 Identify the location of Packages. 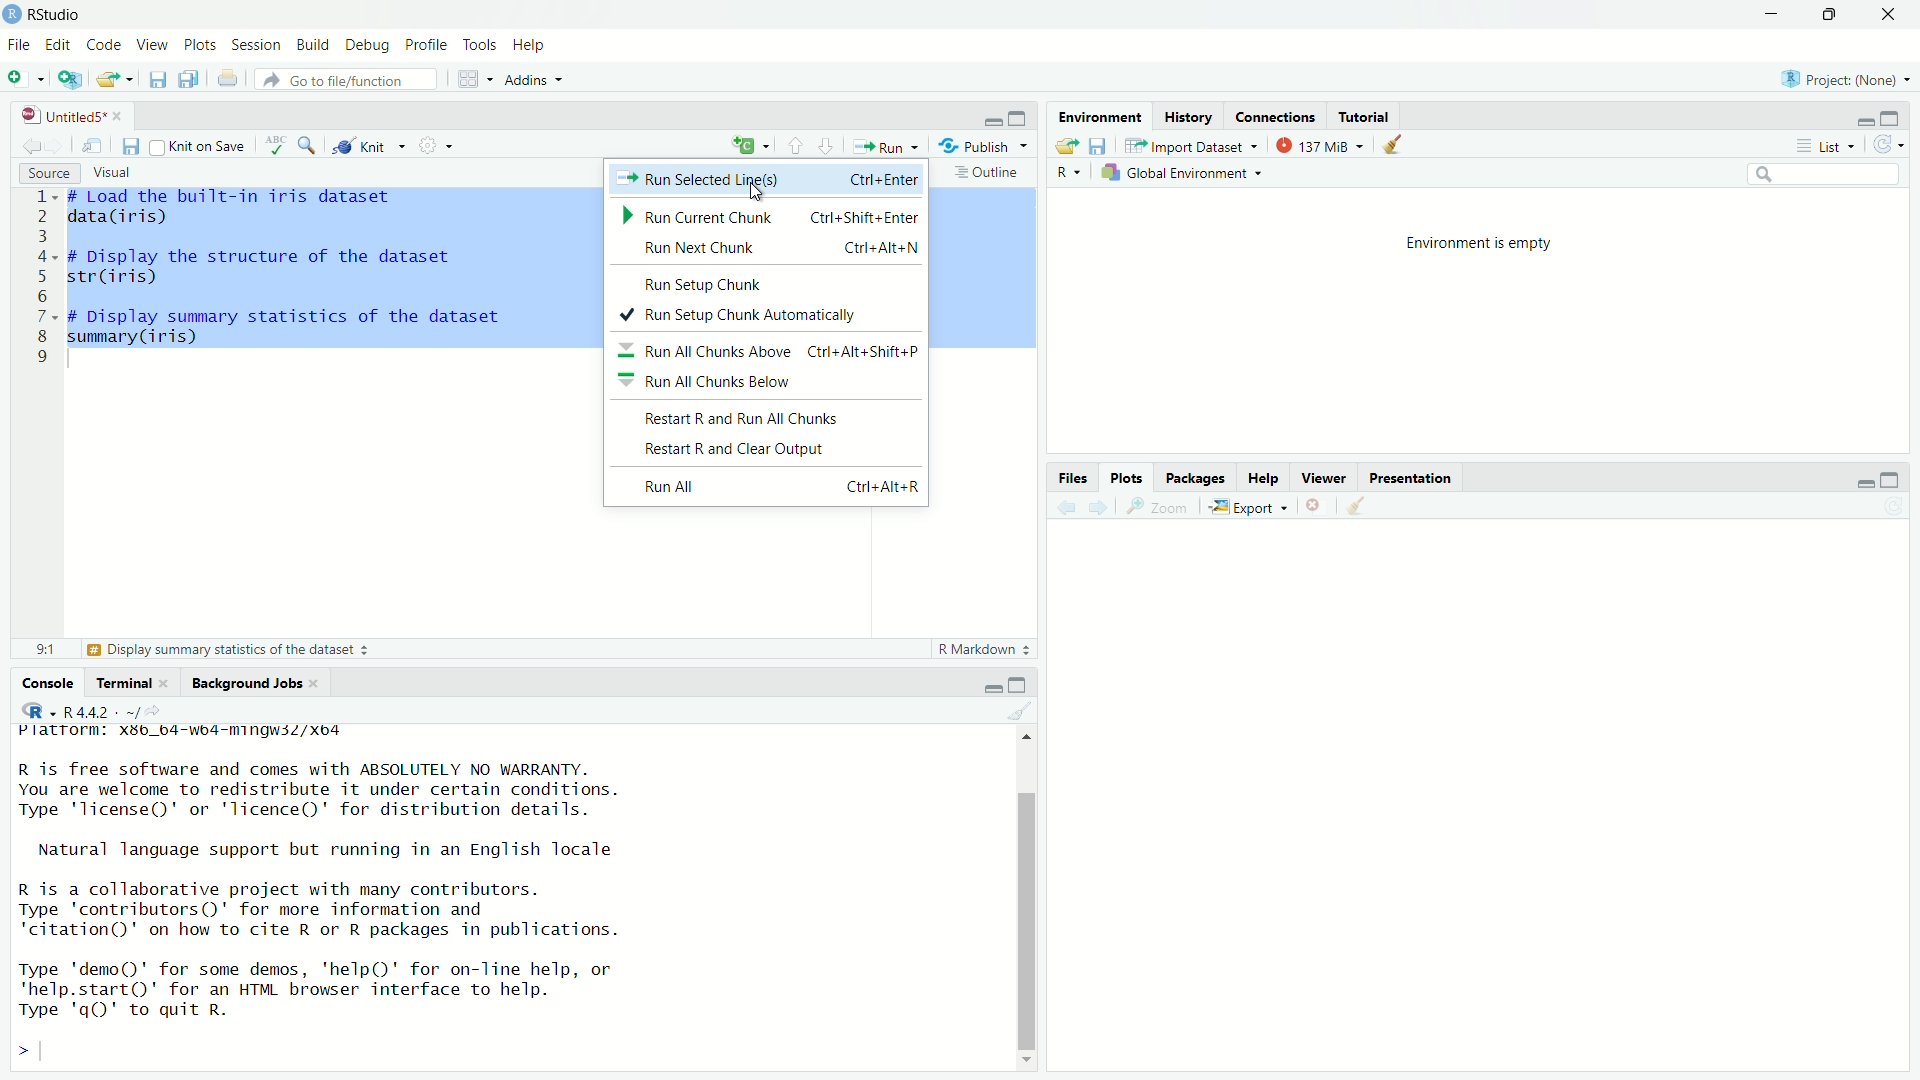
(1196, 476).